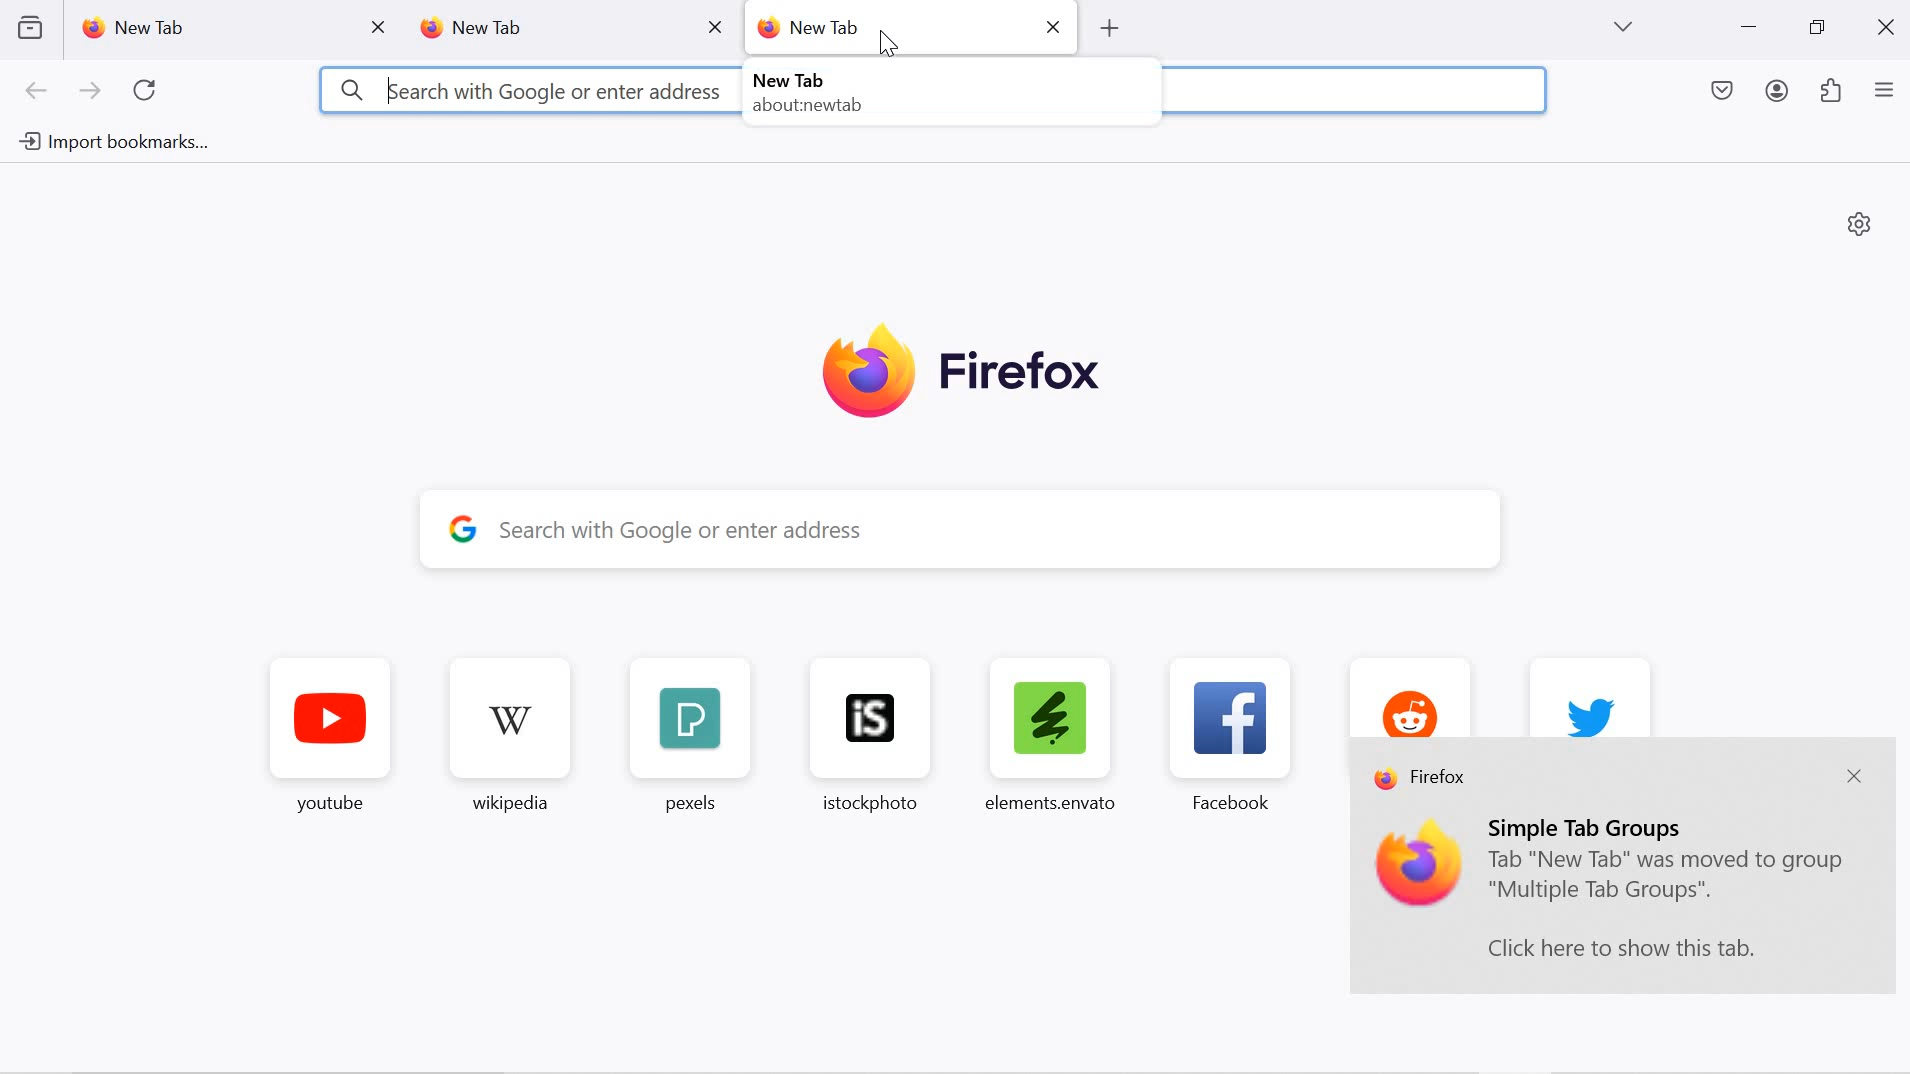 The height and width of the screenshot is (1074, 1910). Describe the element at coordinates (1853, 778) in the screenshot. I see `close` at that location.